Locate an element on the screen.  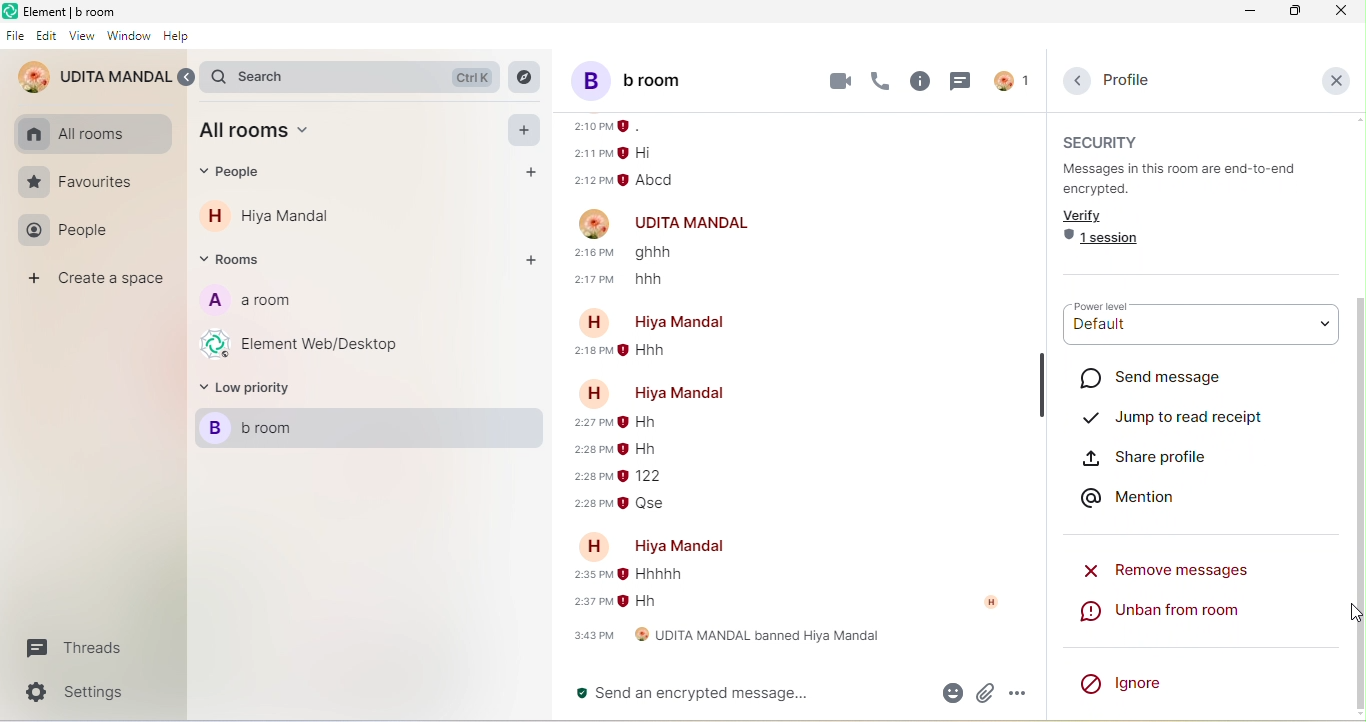
share profile is located at coordinates (1169, 456).